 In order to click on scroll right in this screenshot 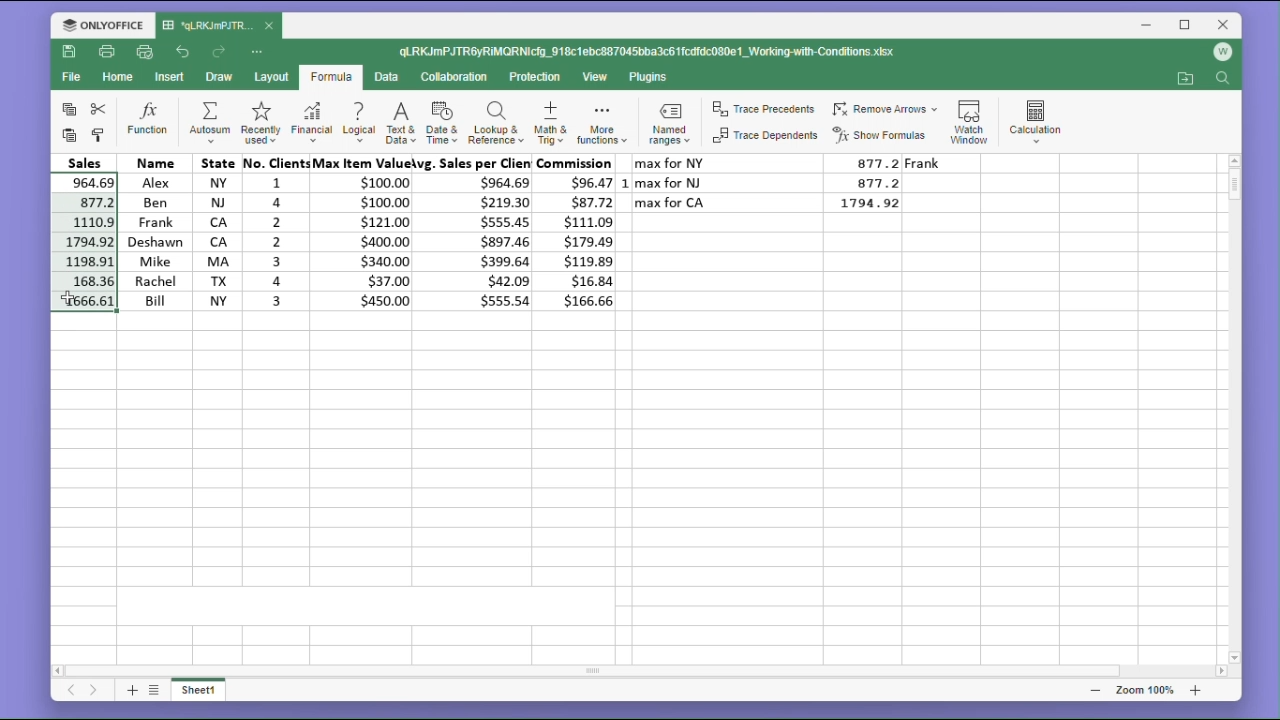, I will do `click(1220, 672)`.